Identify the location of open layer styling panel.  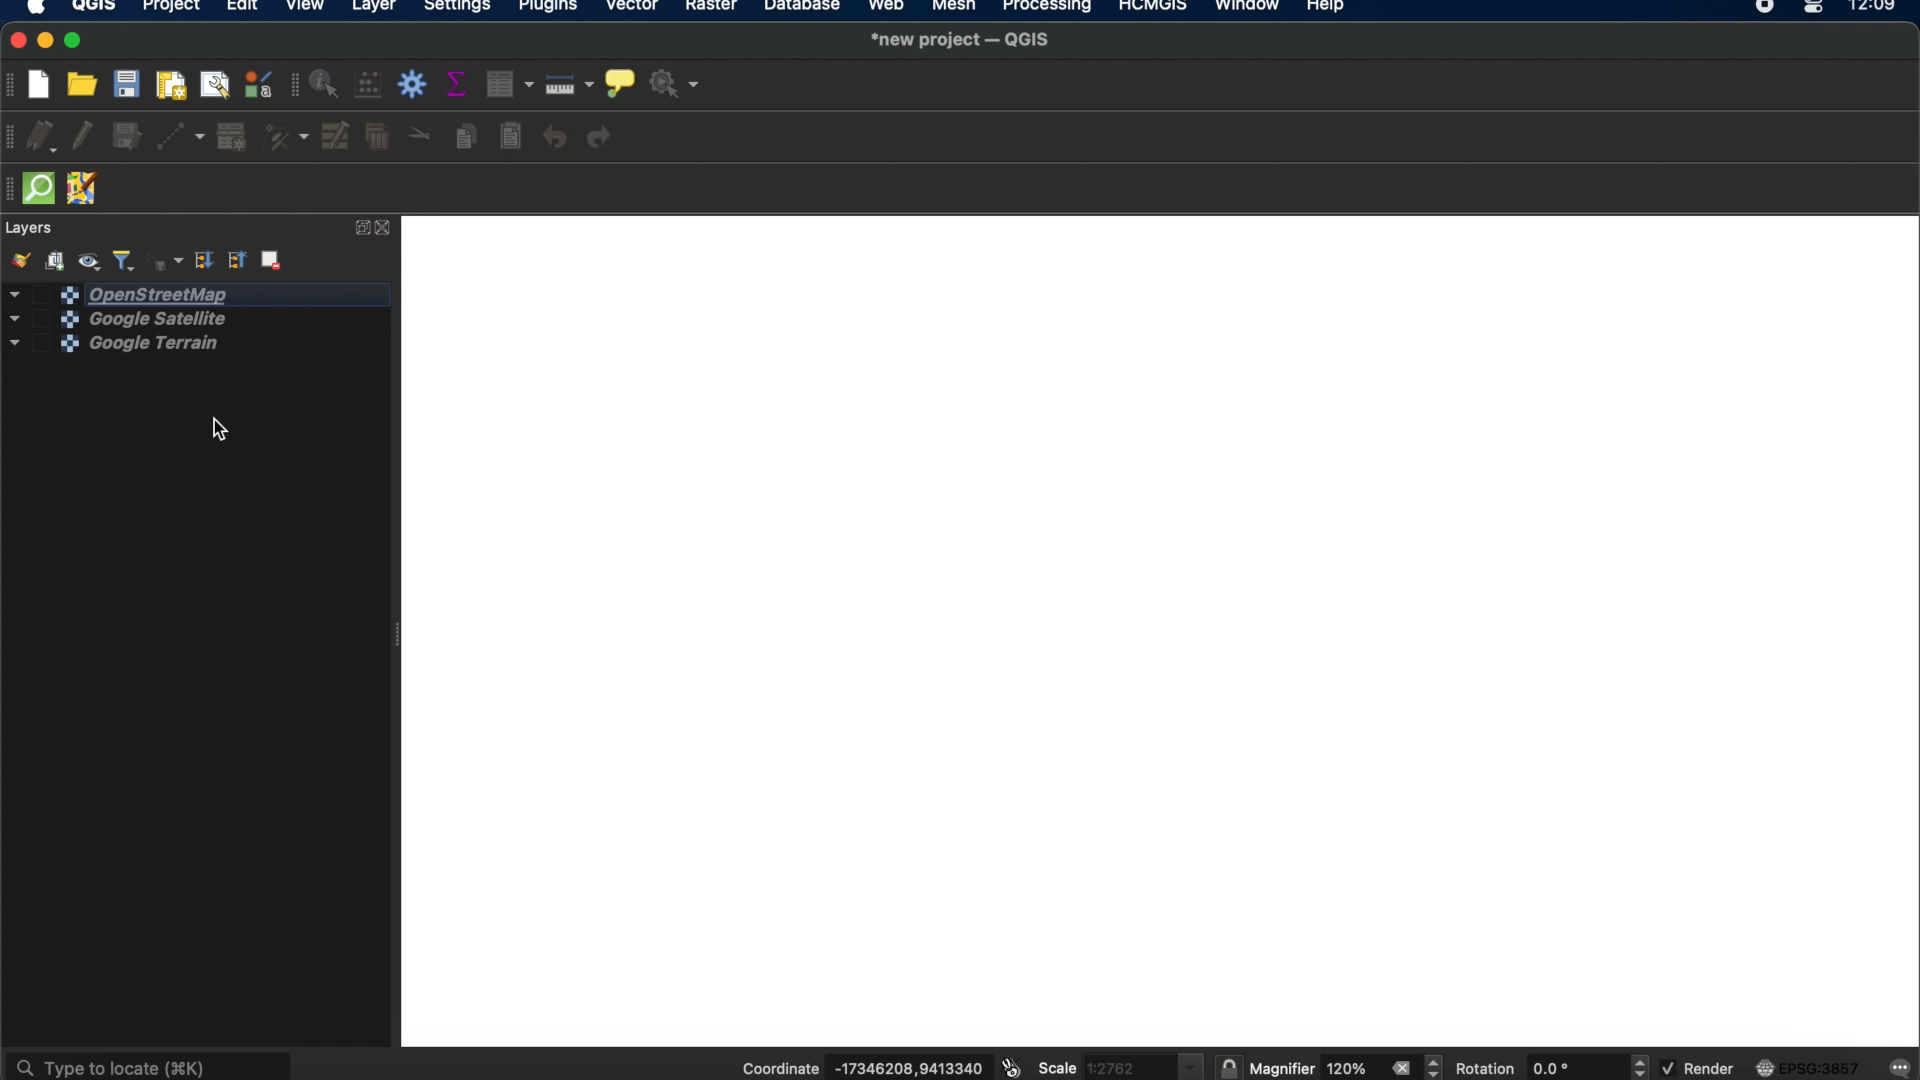
(19, 260).